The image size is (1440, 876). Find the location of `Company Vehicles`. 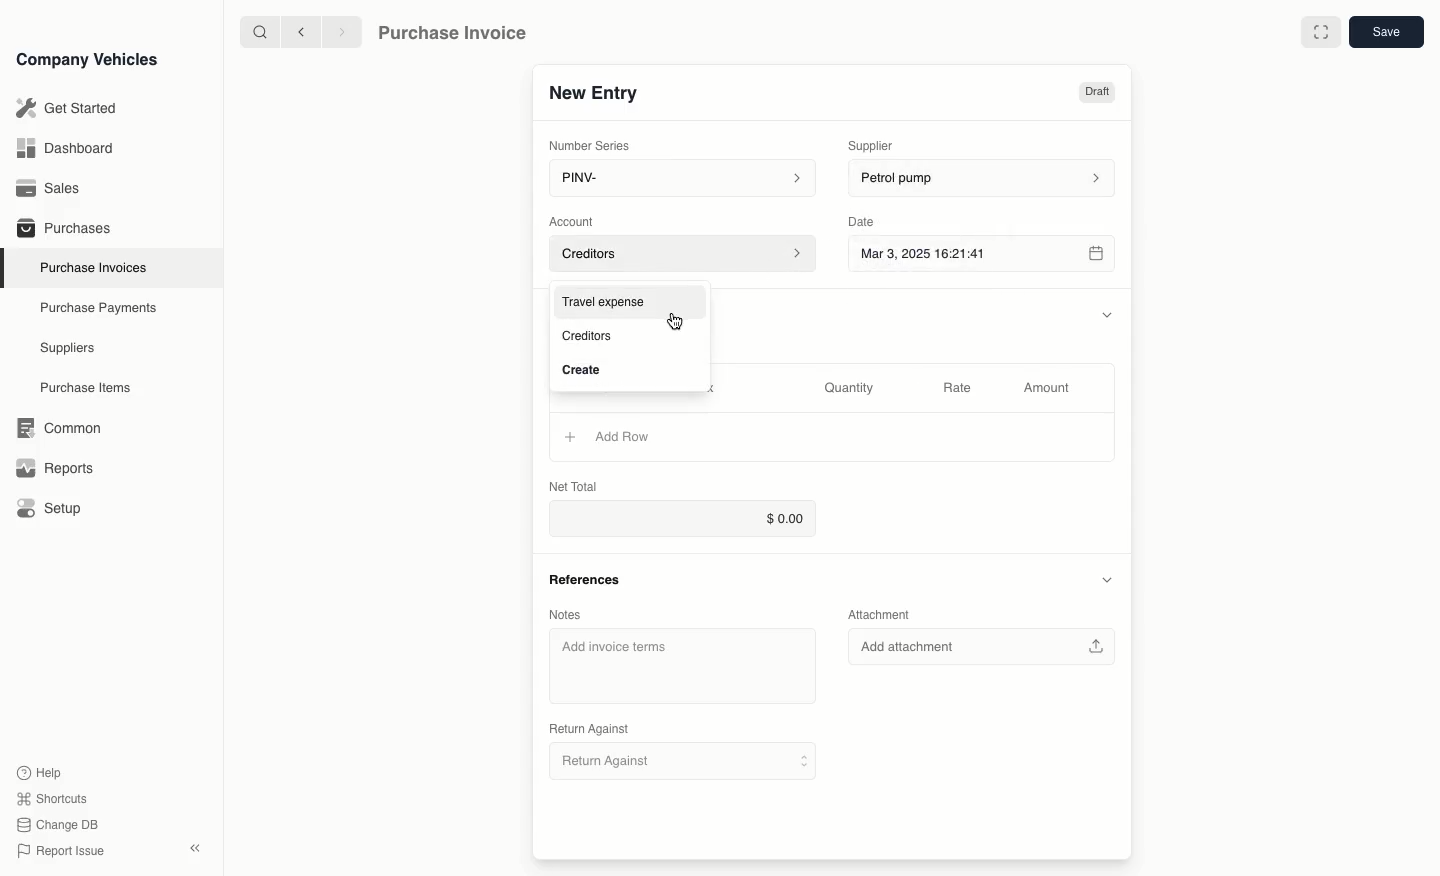

Company Vehicles is located at coordinates (87, 59).